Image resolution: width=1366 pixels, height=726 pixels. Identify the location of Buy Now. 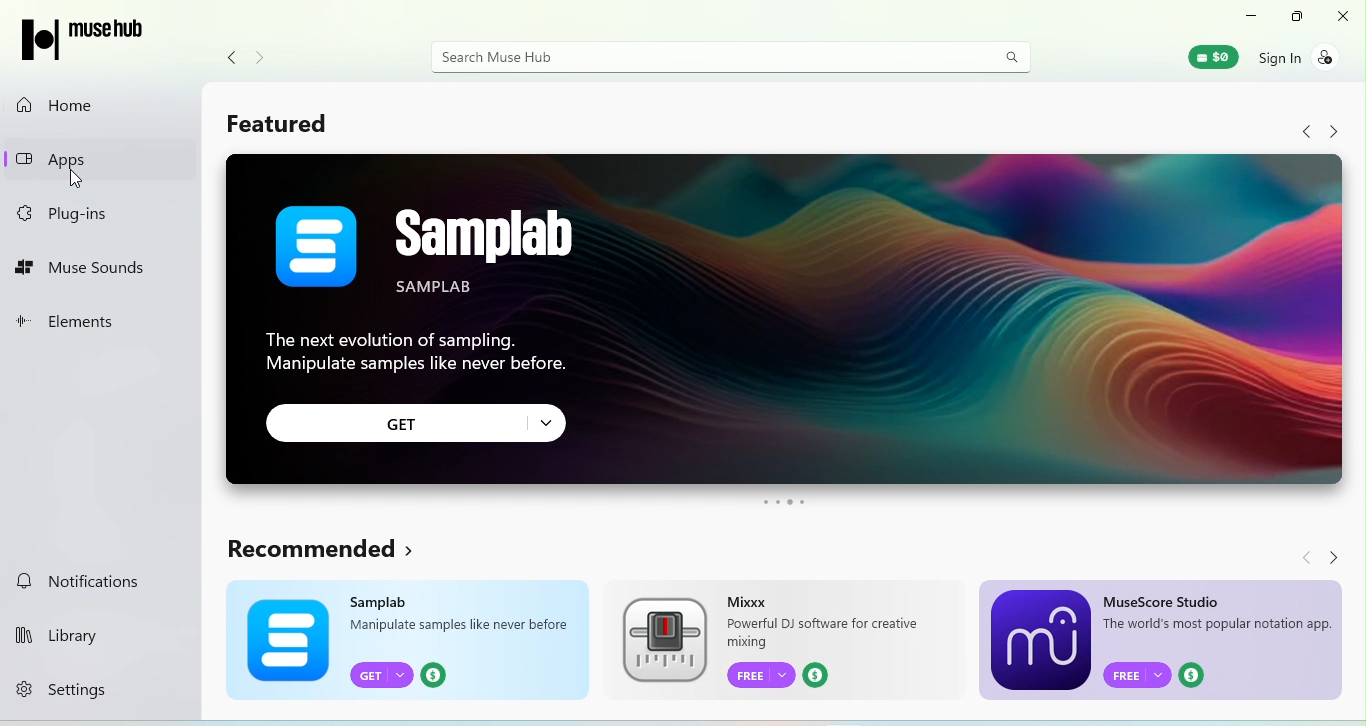
(435, 673).